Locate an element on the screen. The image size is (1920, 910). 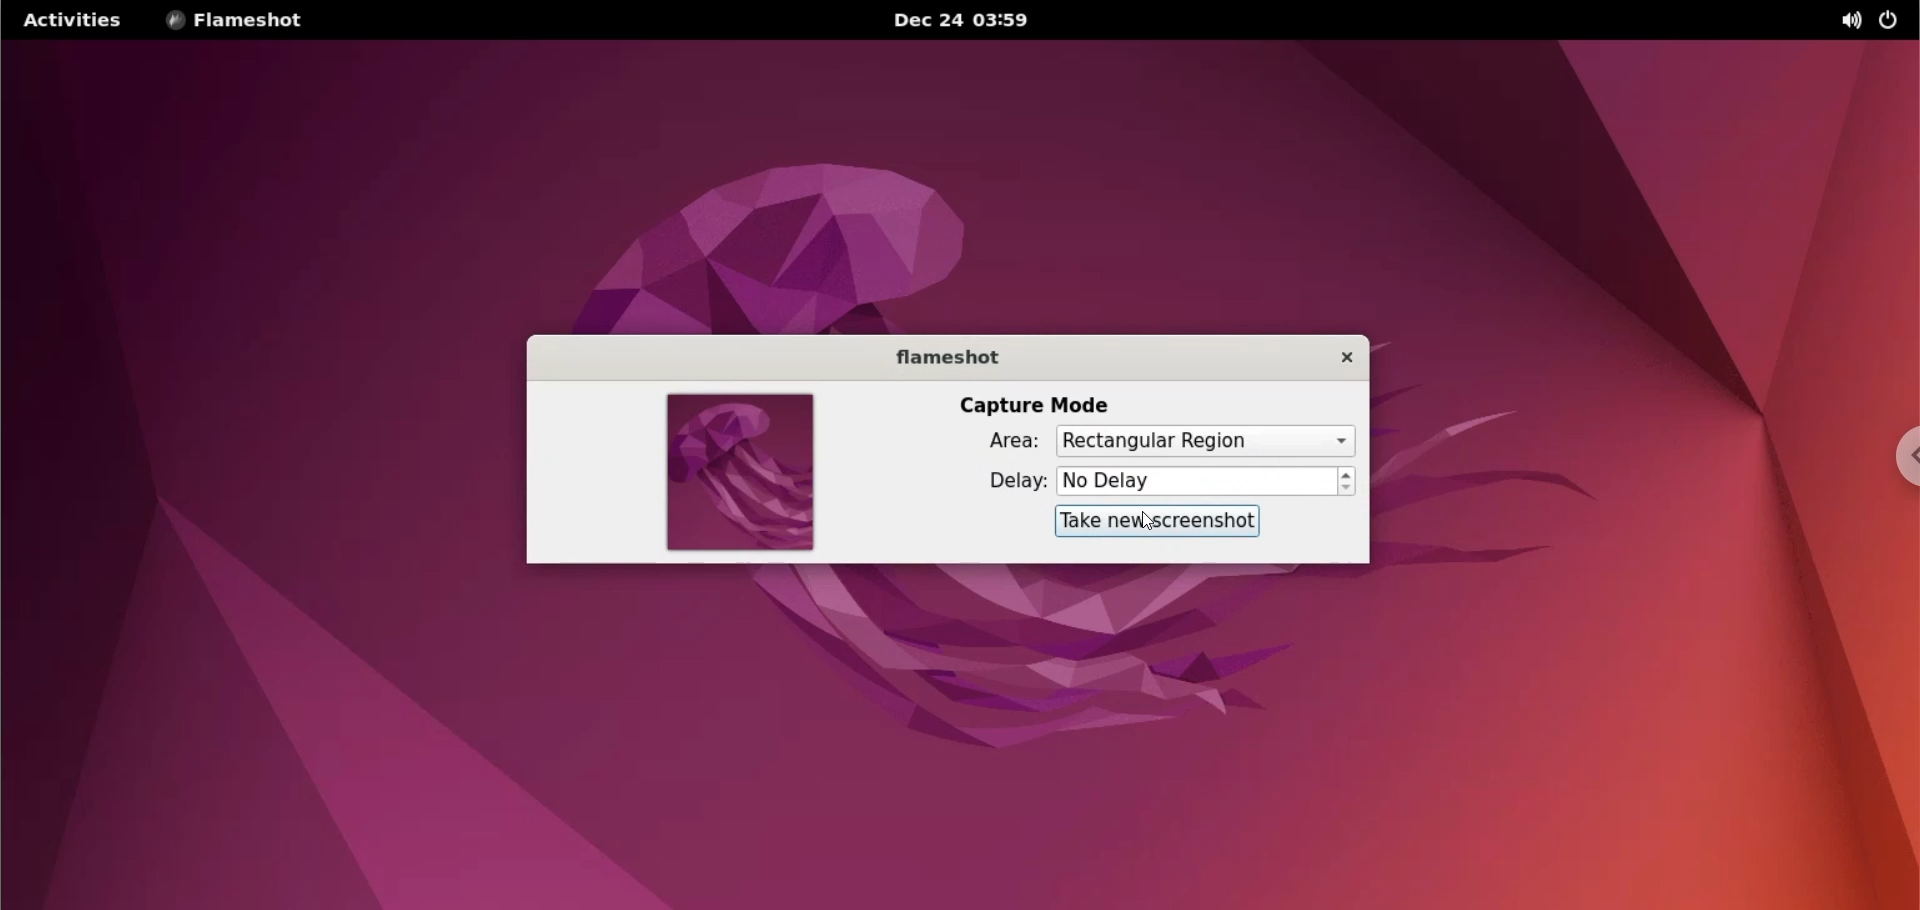
cursor  is located at coordinates (1145, 522).